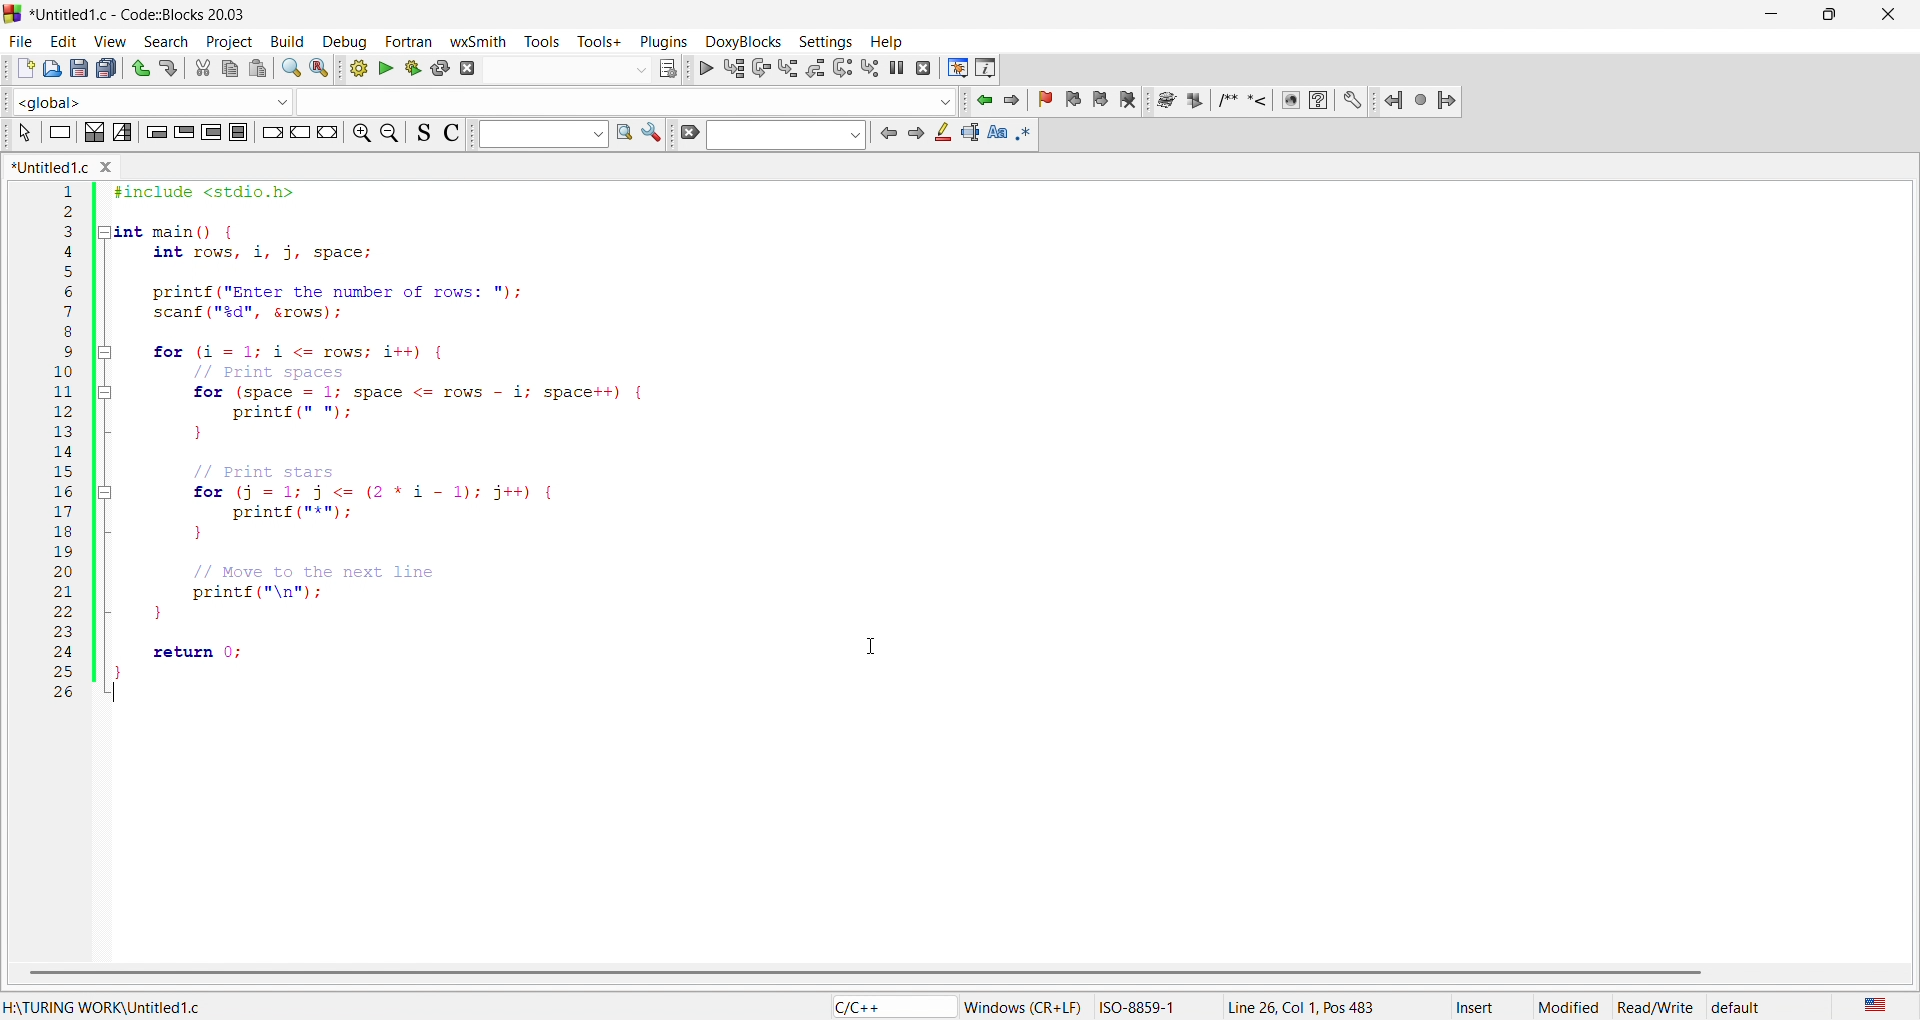 The image size is (1920, 1020). Describe the element at coordinates (952, 67) in the screenshot. I see `debugging window` at that location.